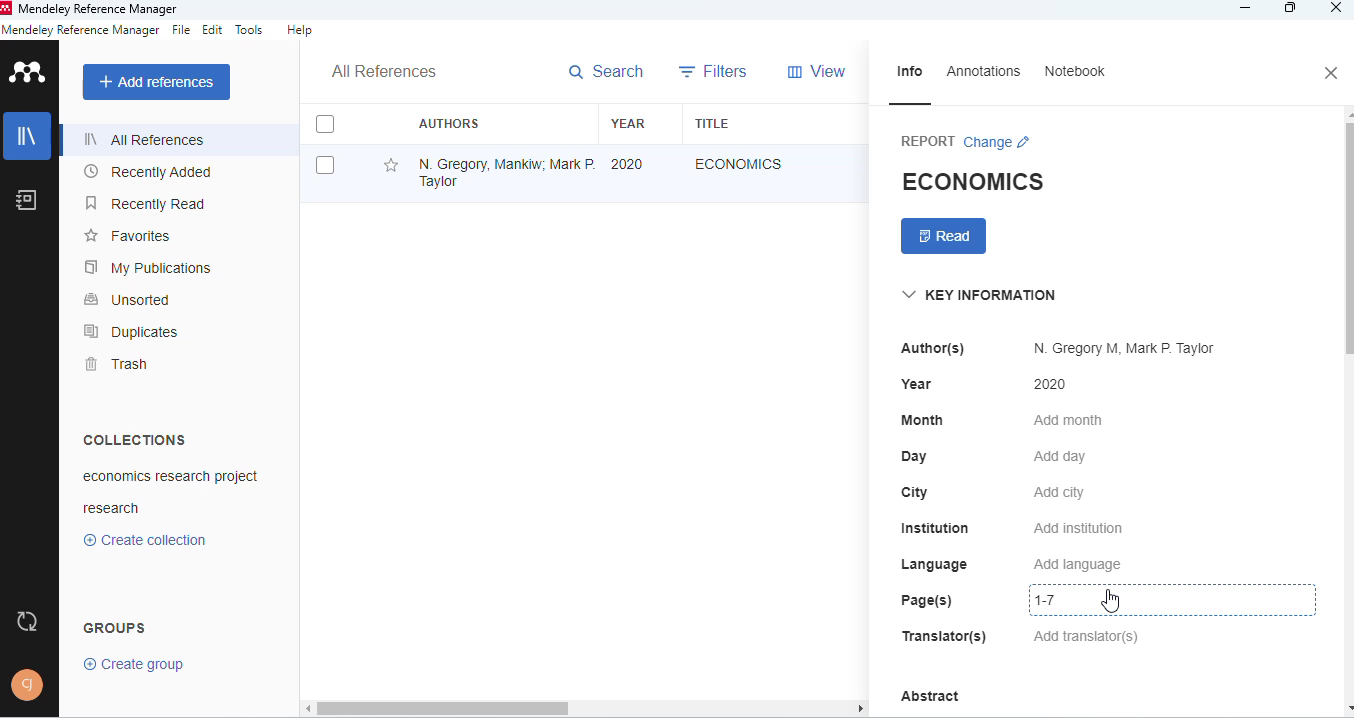 The image size is (1354, 718). I want to click on select, so click(326, 166).